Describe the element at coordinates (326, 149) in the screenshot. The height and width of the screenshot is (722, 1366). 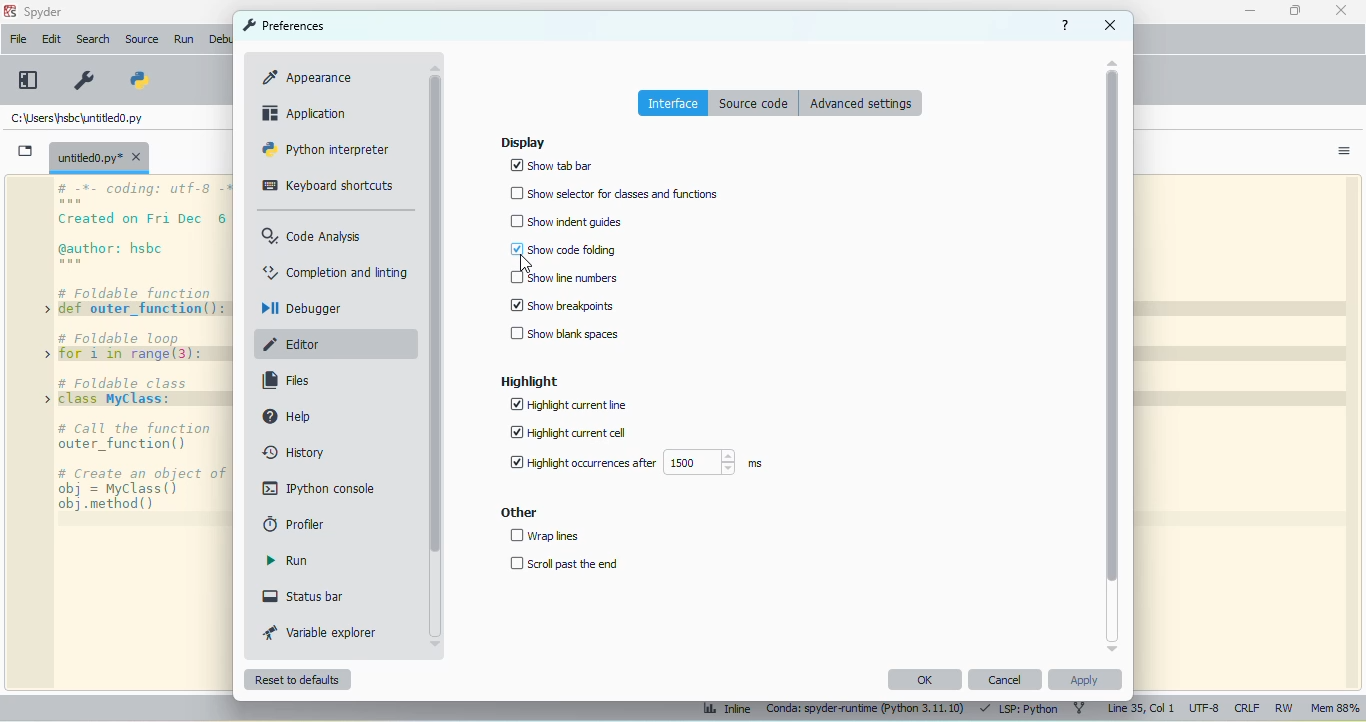
I see `python interpreter` at that location.